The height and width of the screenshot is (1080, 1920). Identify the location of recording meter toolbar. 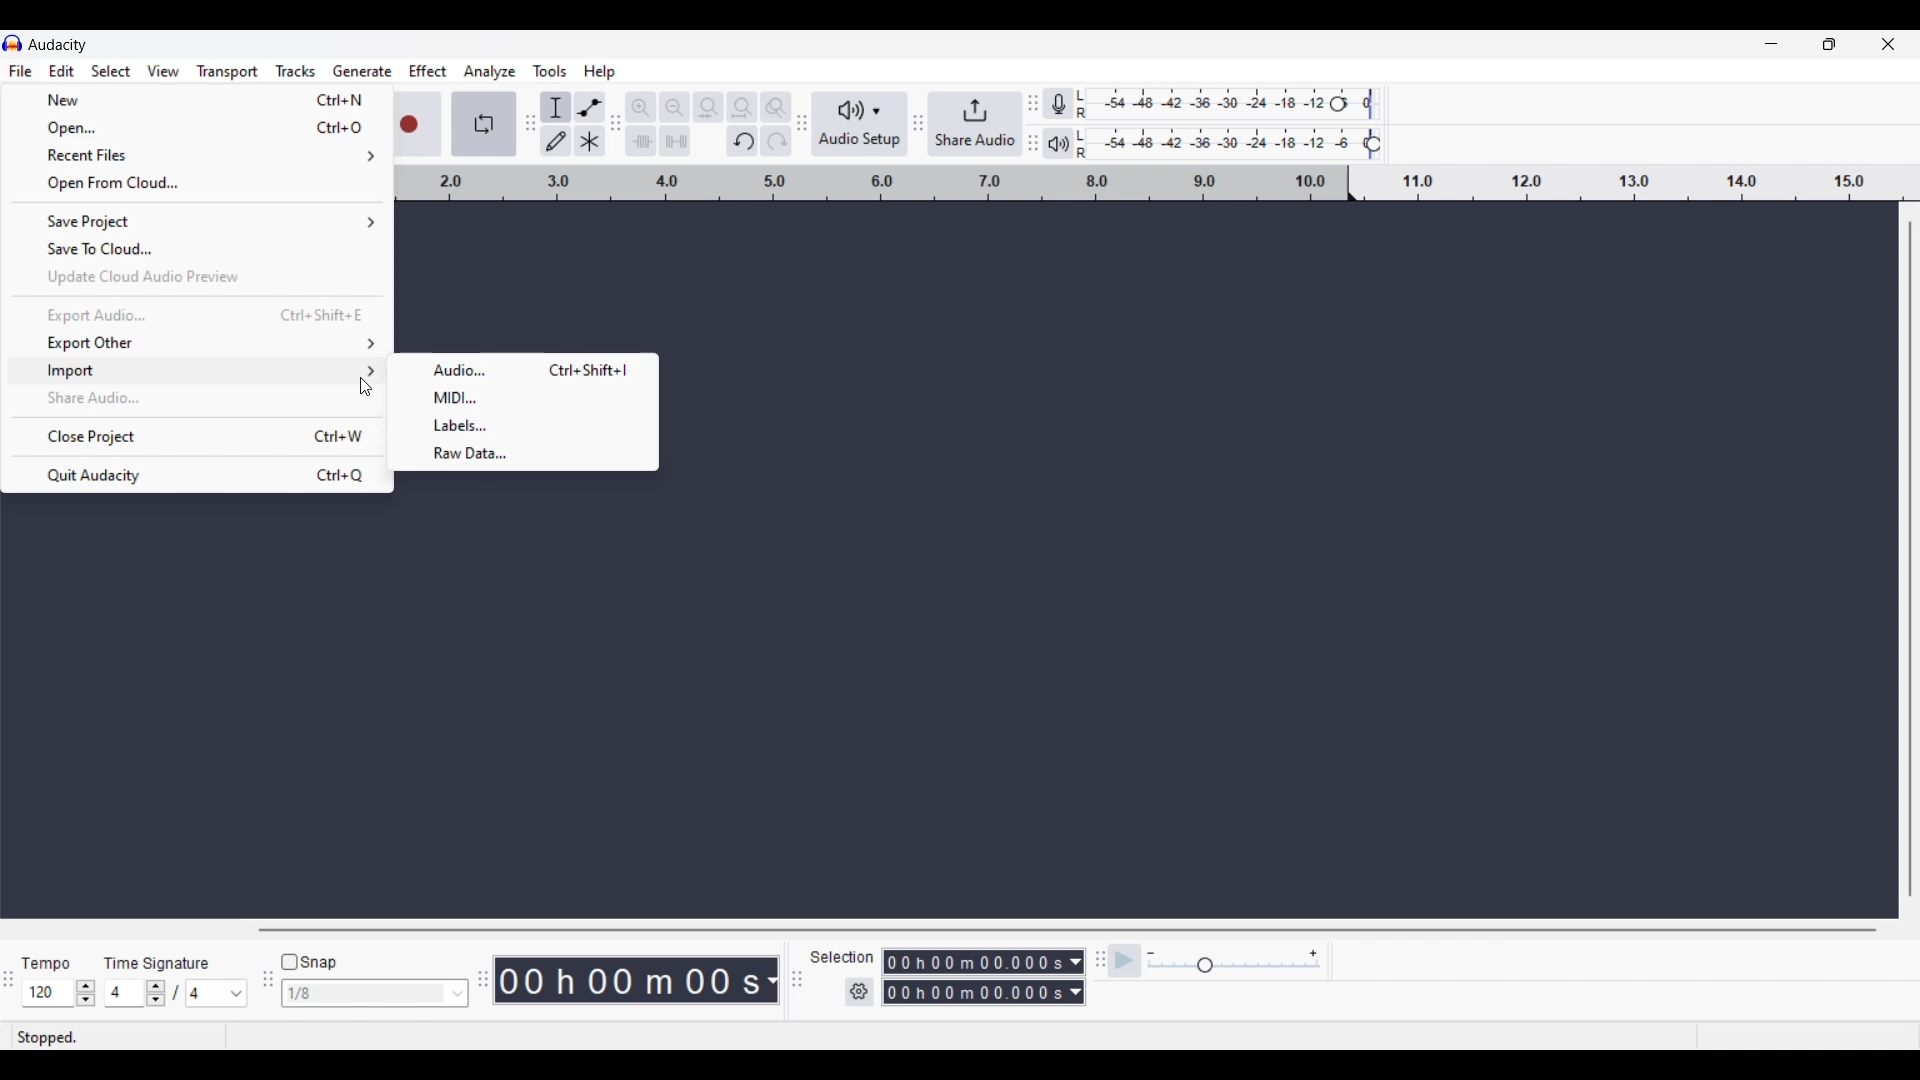
(1033, 96).